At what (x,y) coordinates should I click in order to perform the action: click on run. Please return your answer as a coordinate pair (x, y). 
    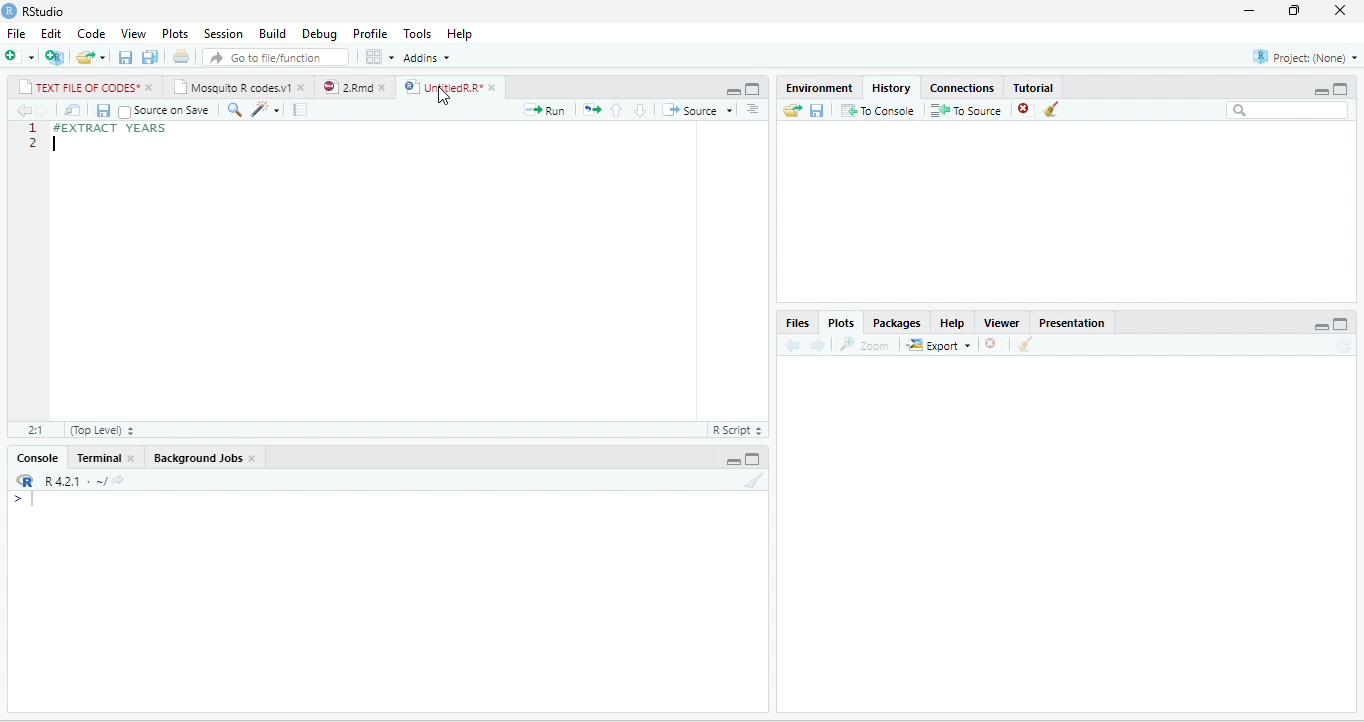
    Looking at the image, I should click on (546, 110).